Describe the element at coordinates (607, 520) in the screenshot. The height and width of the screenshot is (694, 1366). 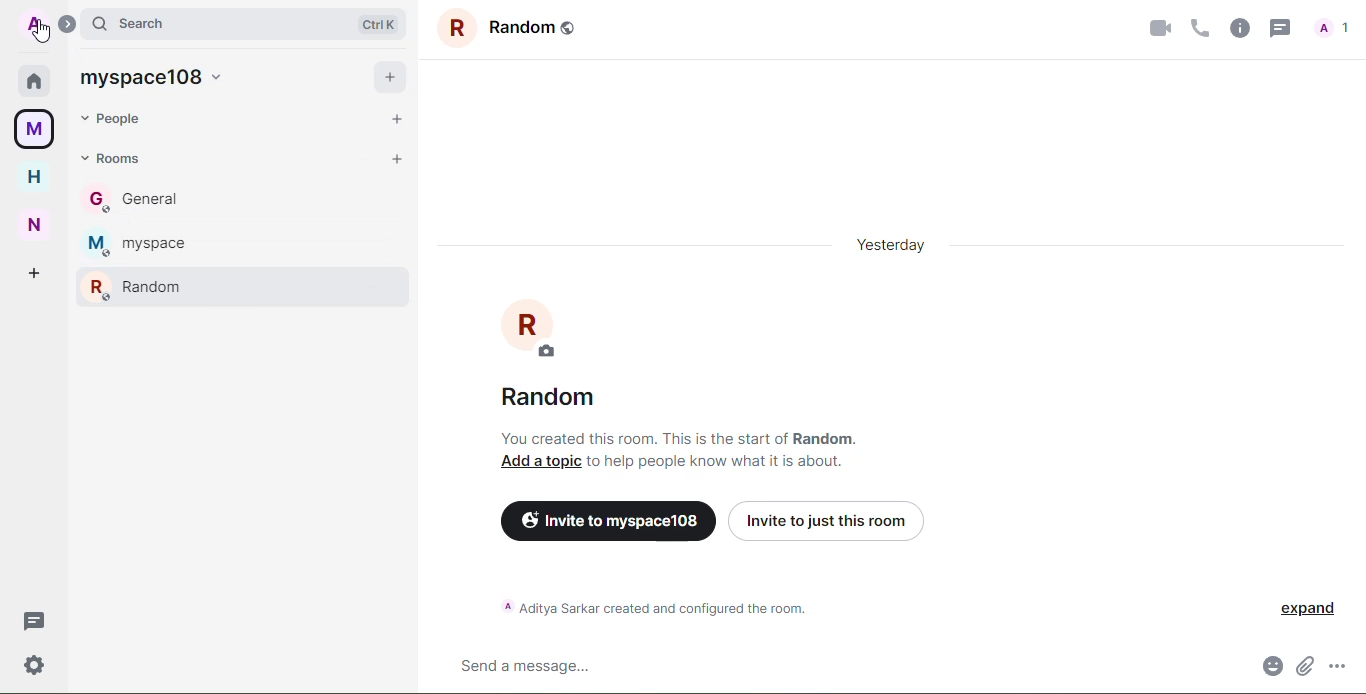
I see `invite to myspace108` at that location.